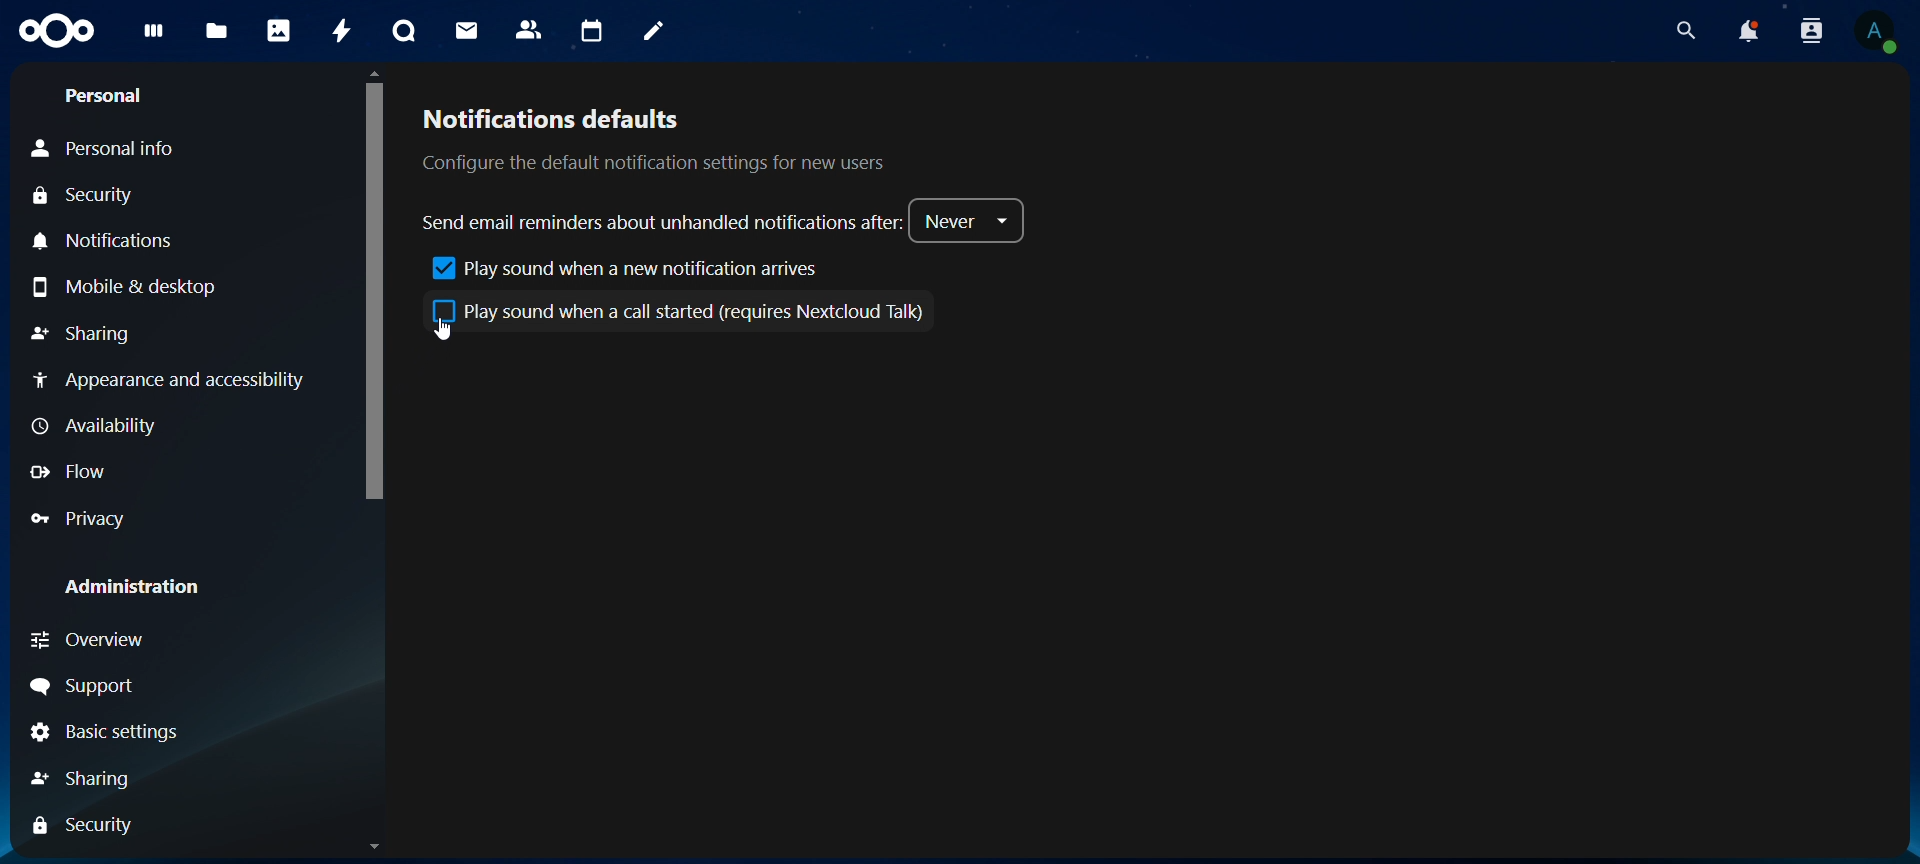 This screenshot has height=864, width=1920. Describe the element at coordinates (341, 29) in the screenshot. I see `activity` at that location.